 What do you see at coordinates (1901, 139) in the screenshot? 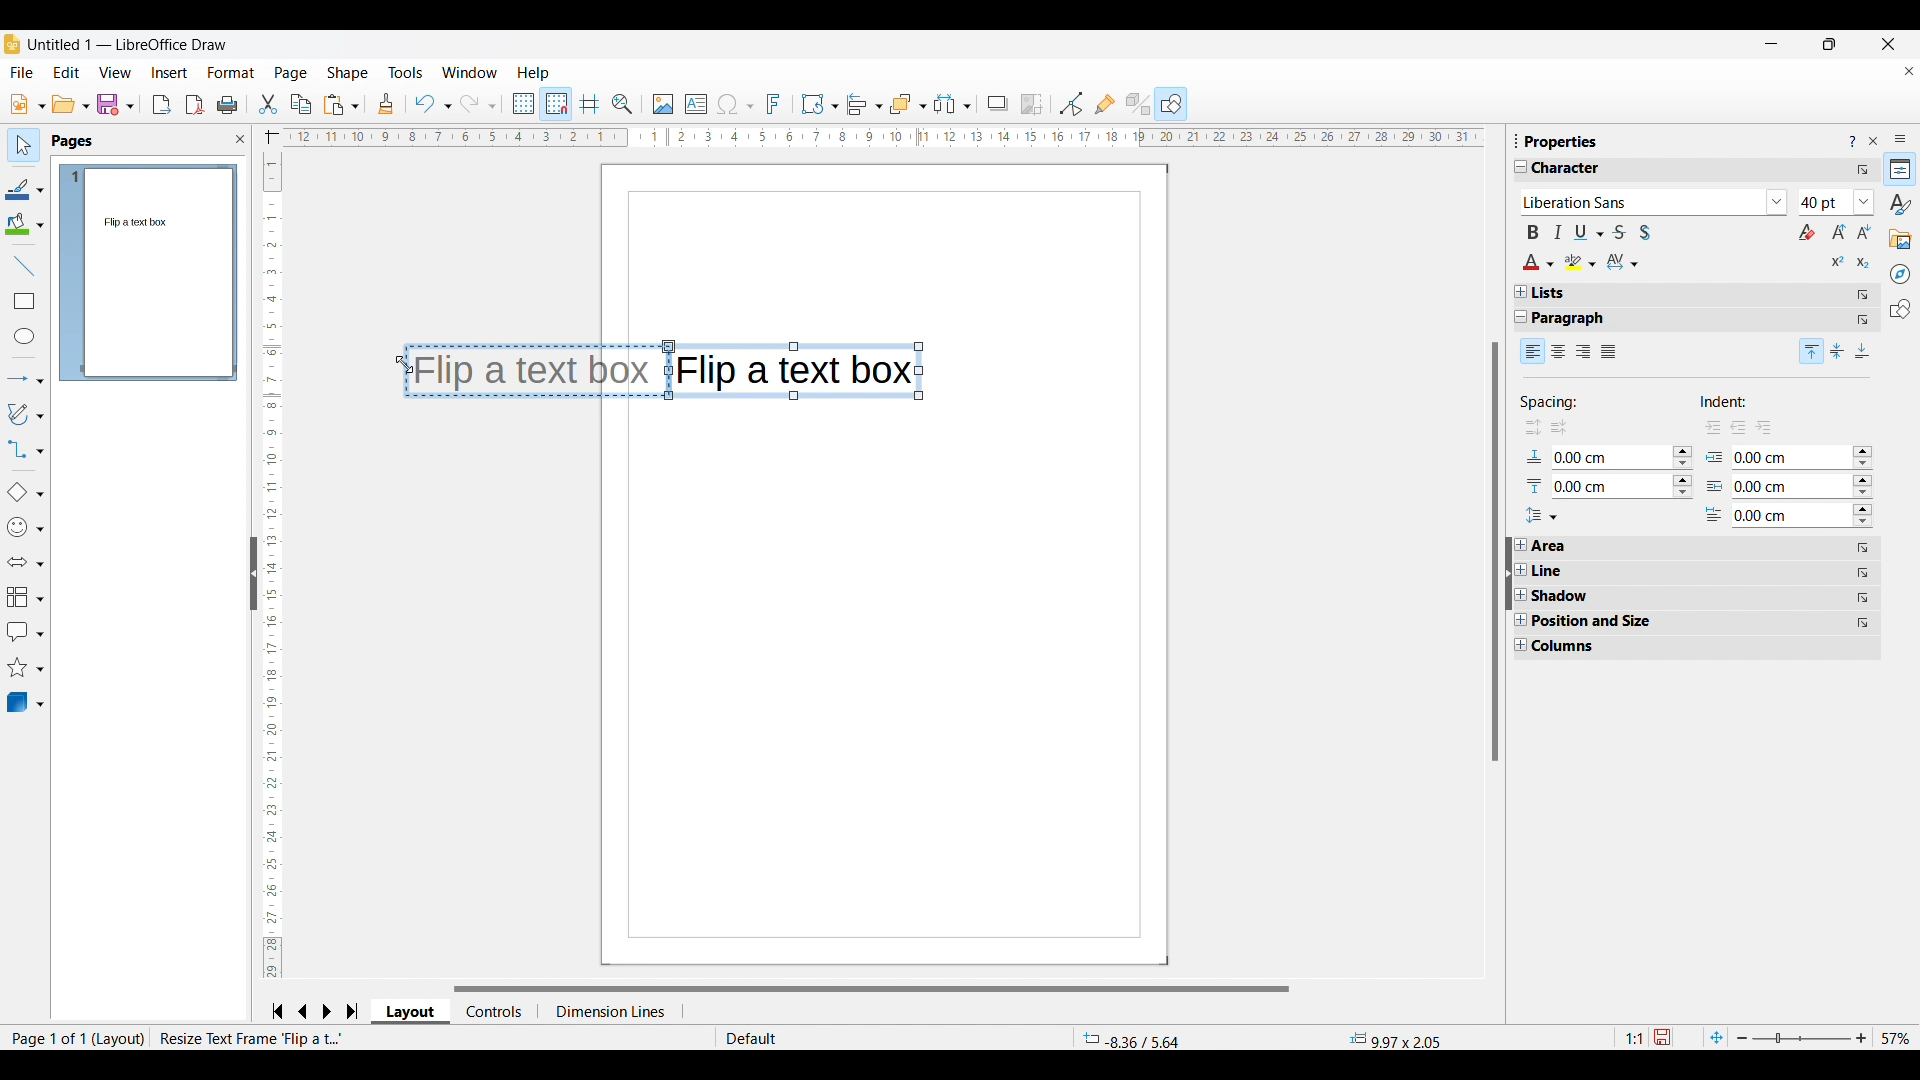
I see `Sidebar settings` at bounding box center [1901, 139].